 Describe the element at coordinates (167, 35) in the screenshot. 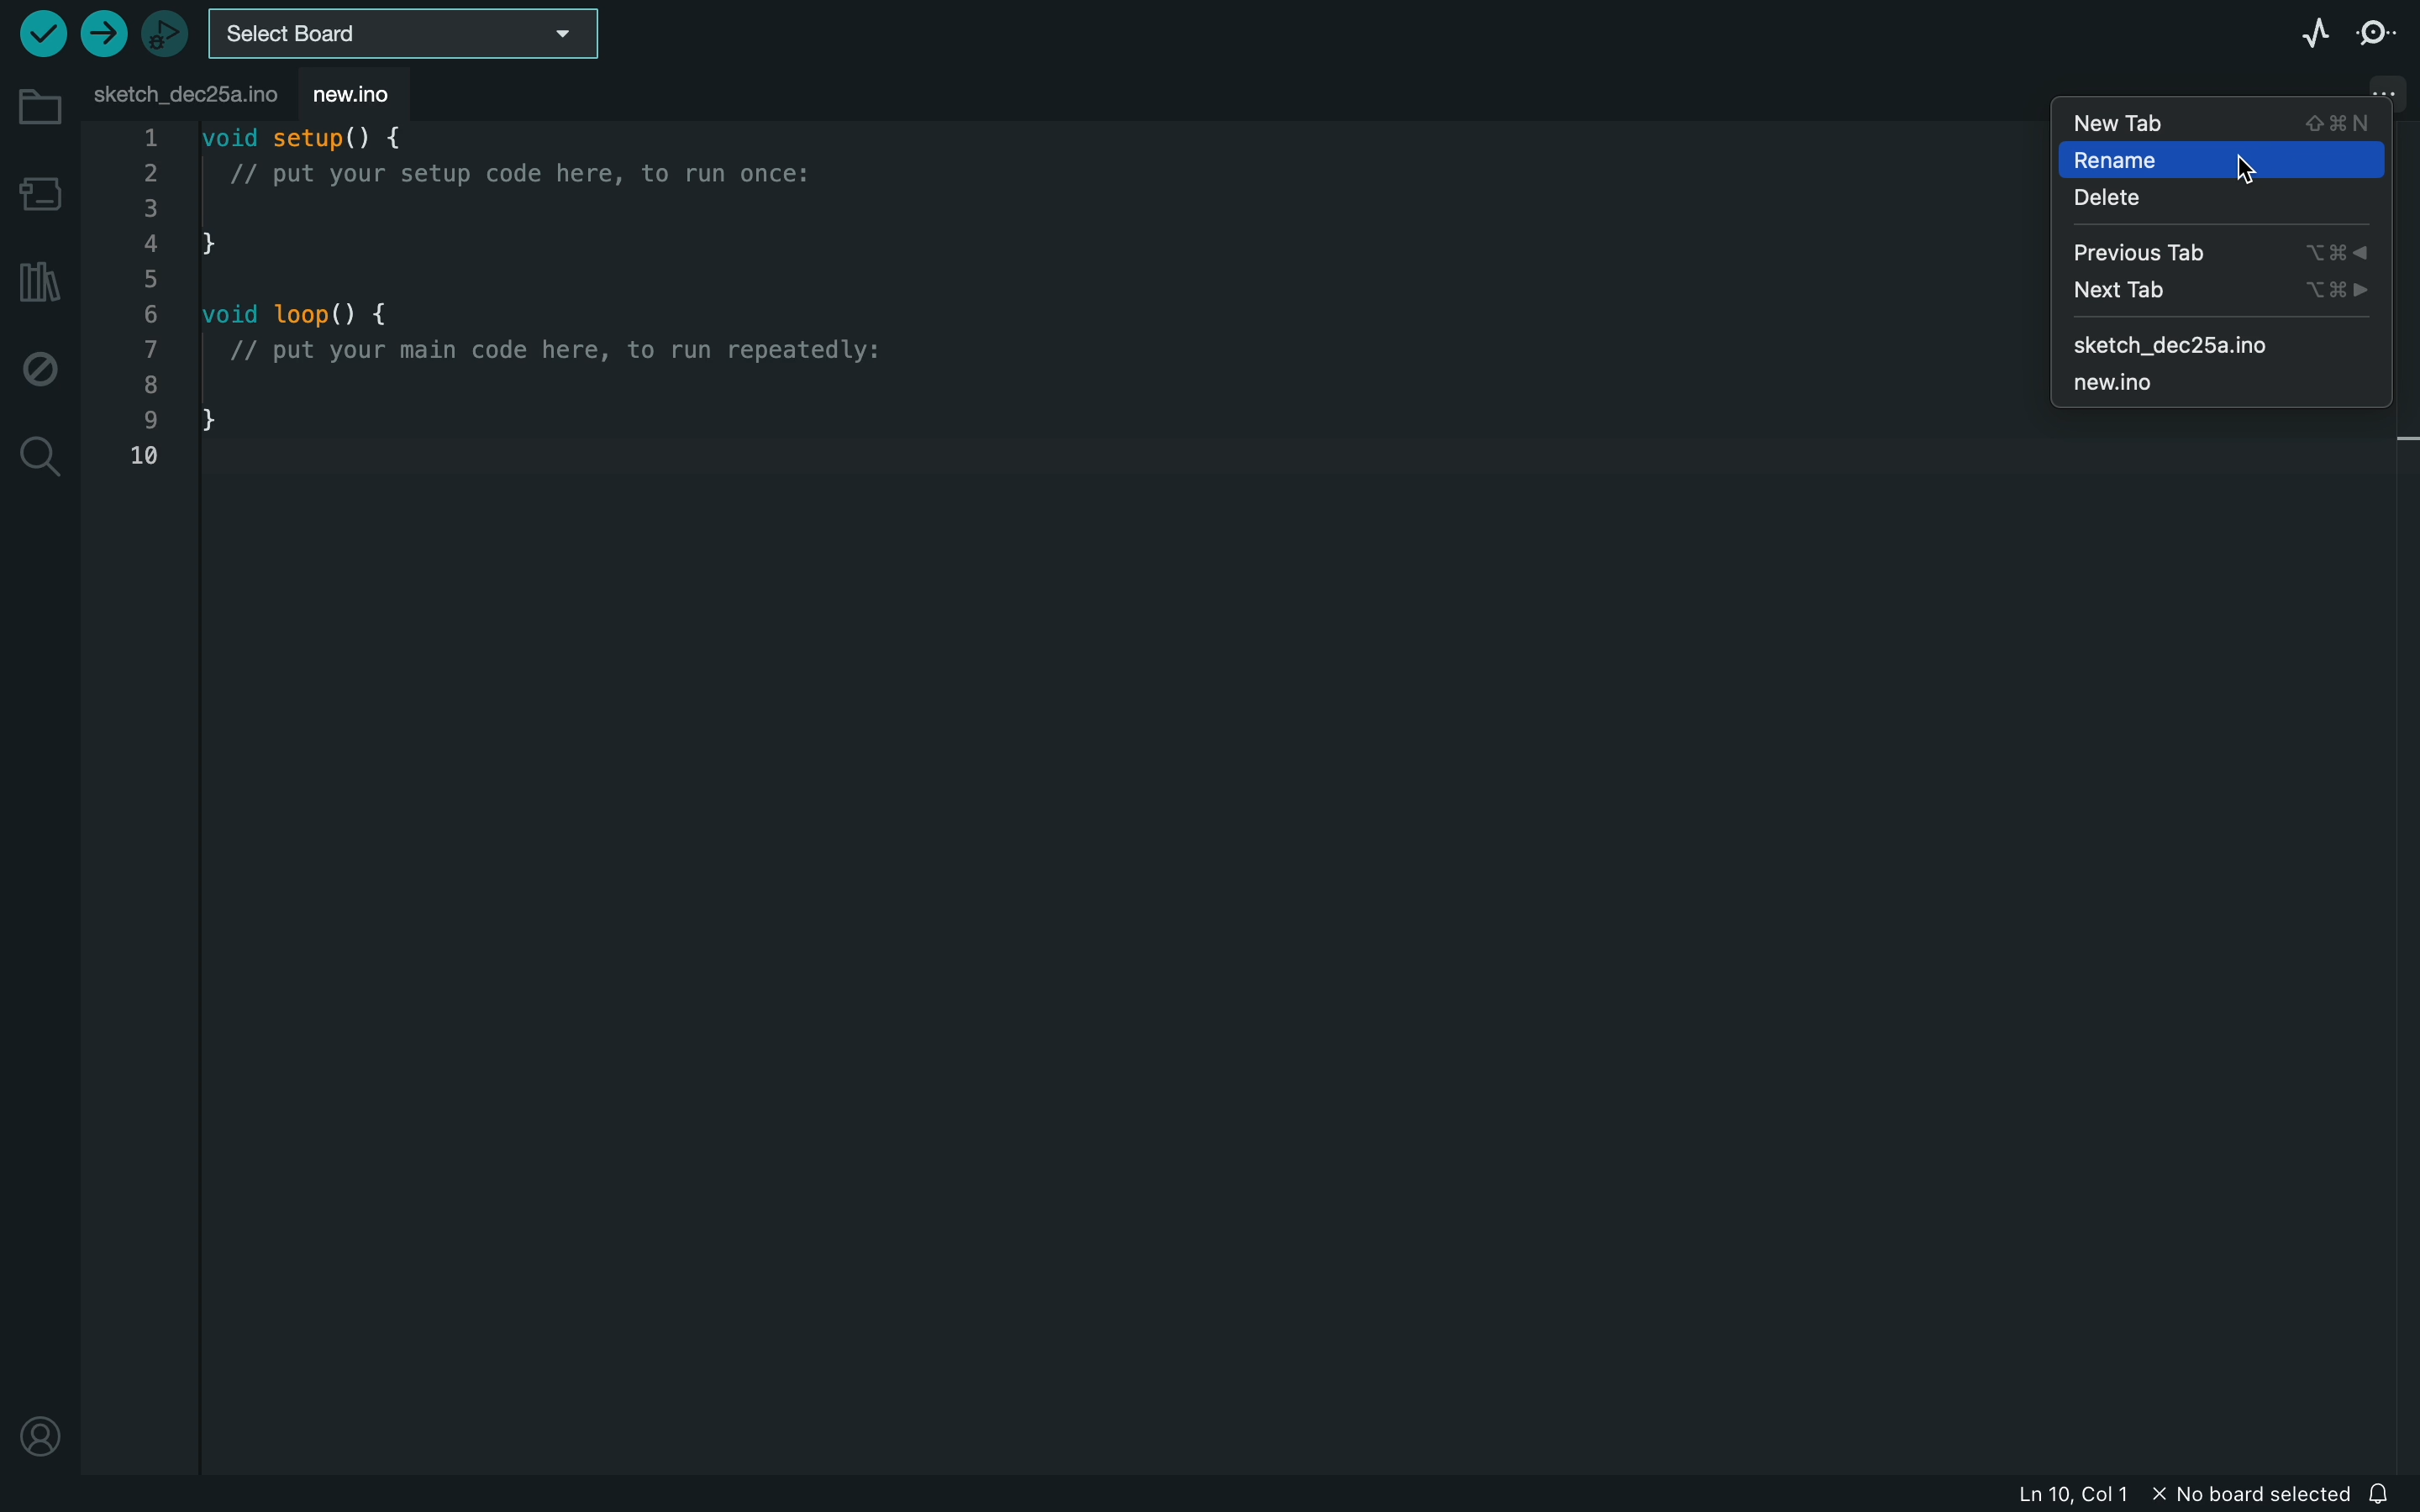

I see `debugger` at that location.